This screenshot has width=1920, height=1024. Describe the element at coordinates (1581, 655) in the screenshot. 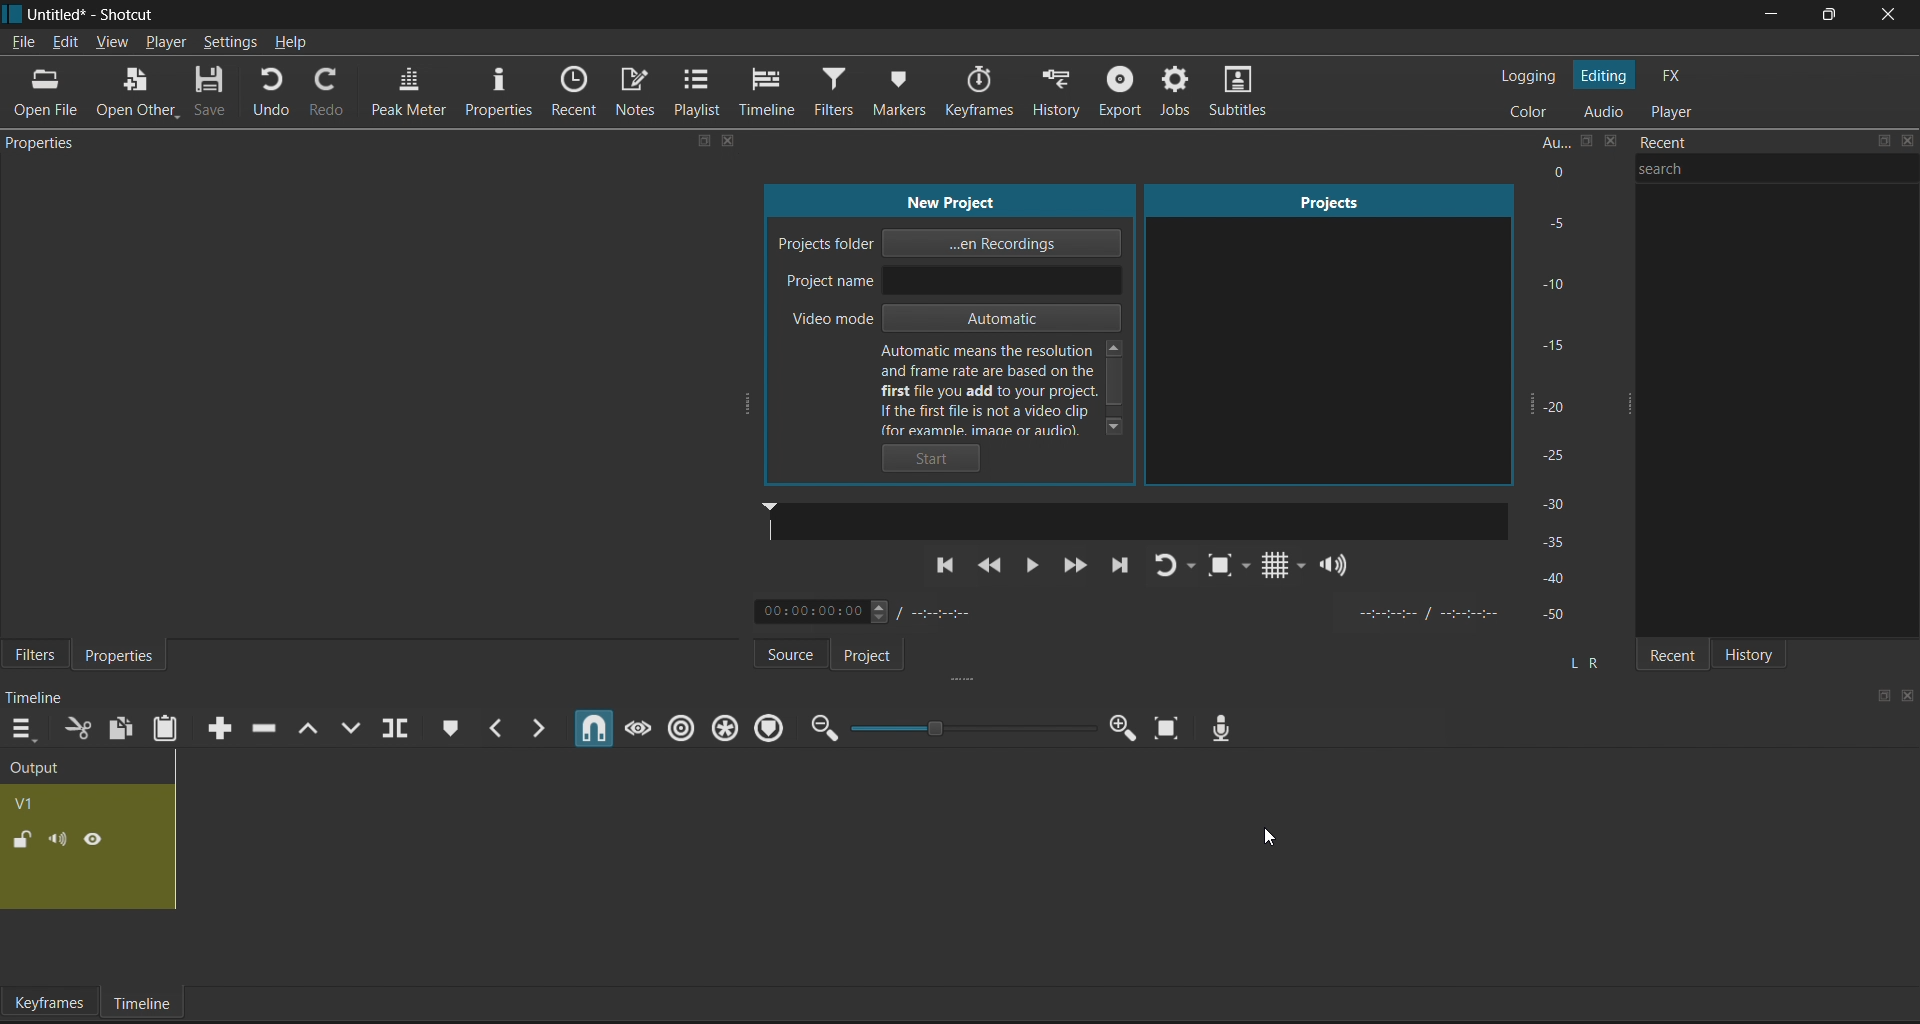

I see `l r` at that location.